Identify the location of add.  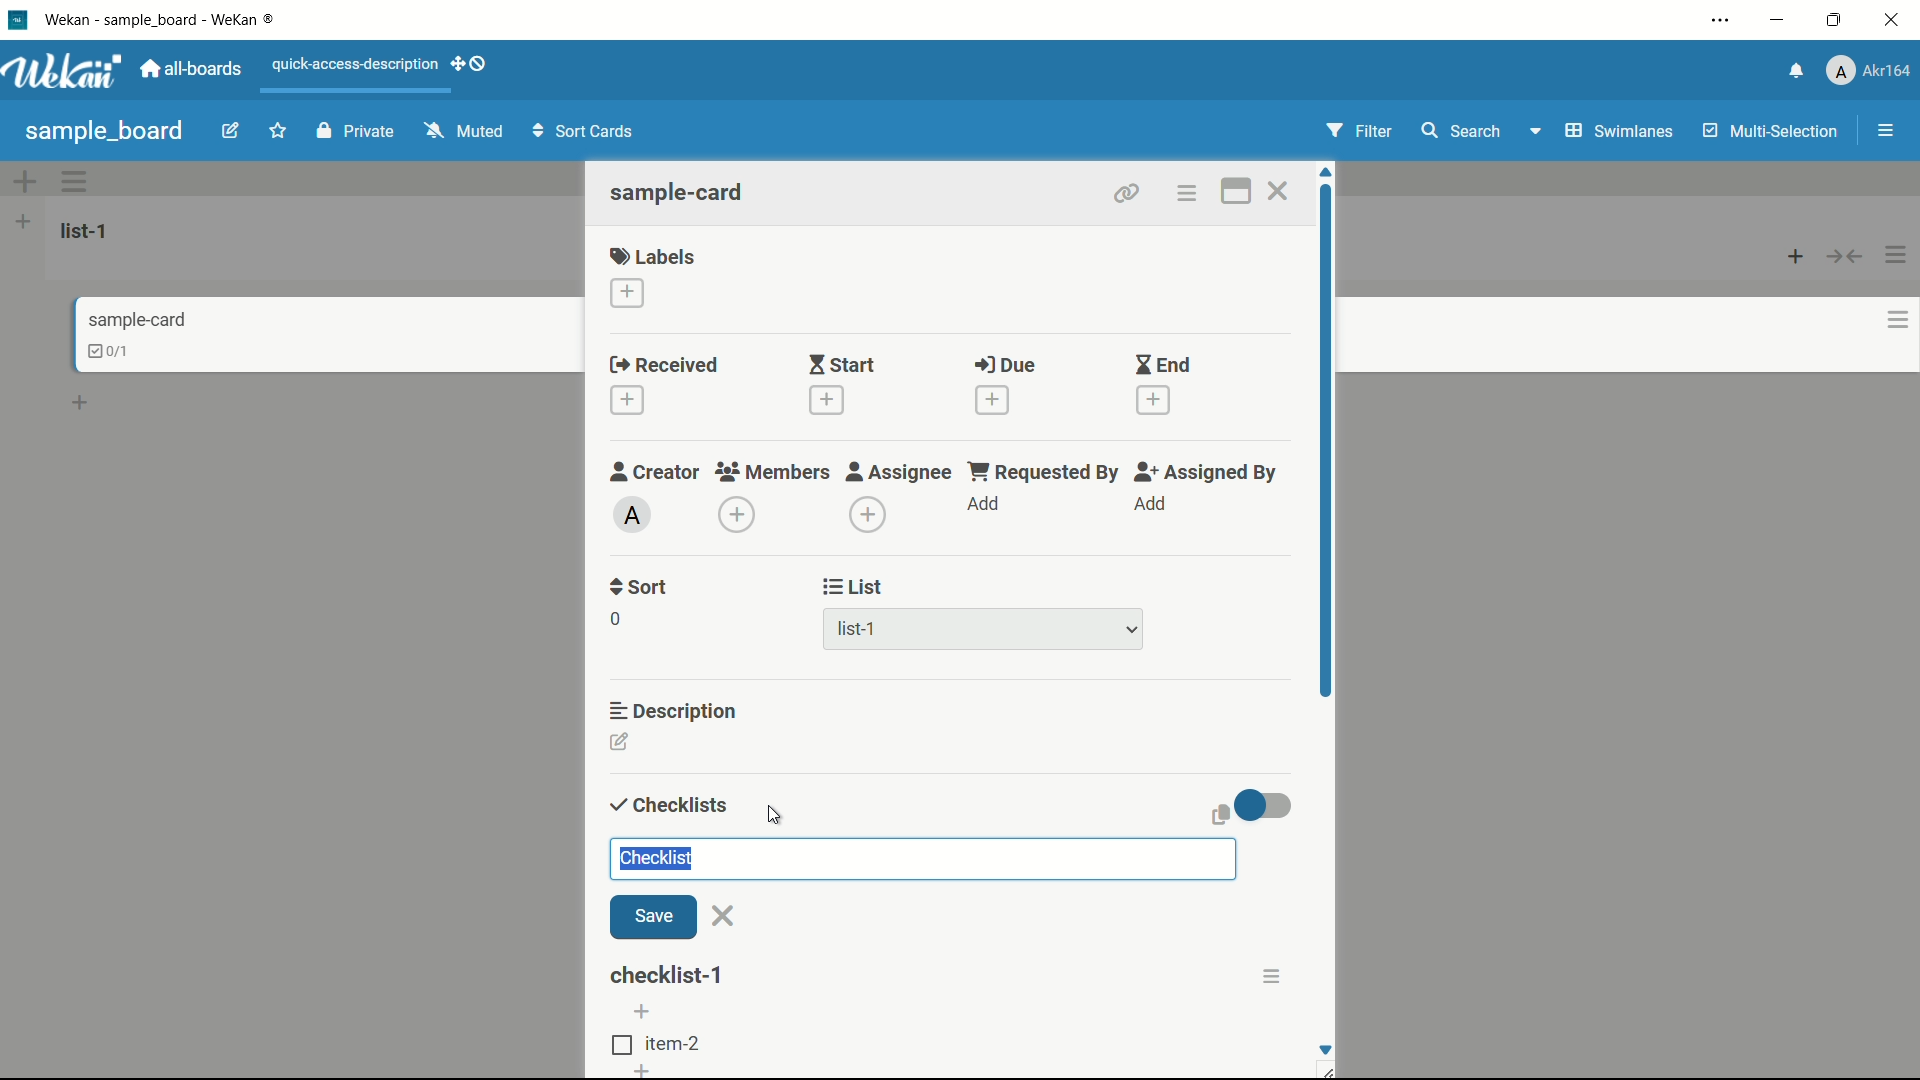
(985, 505).